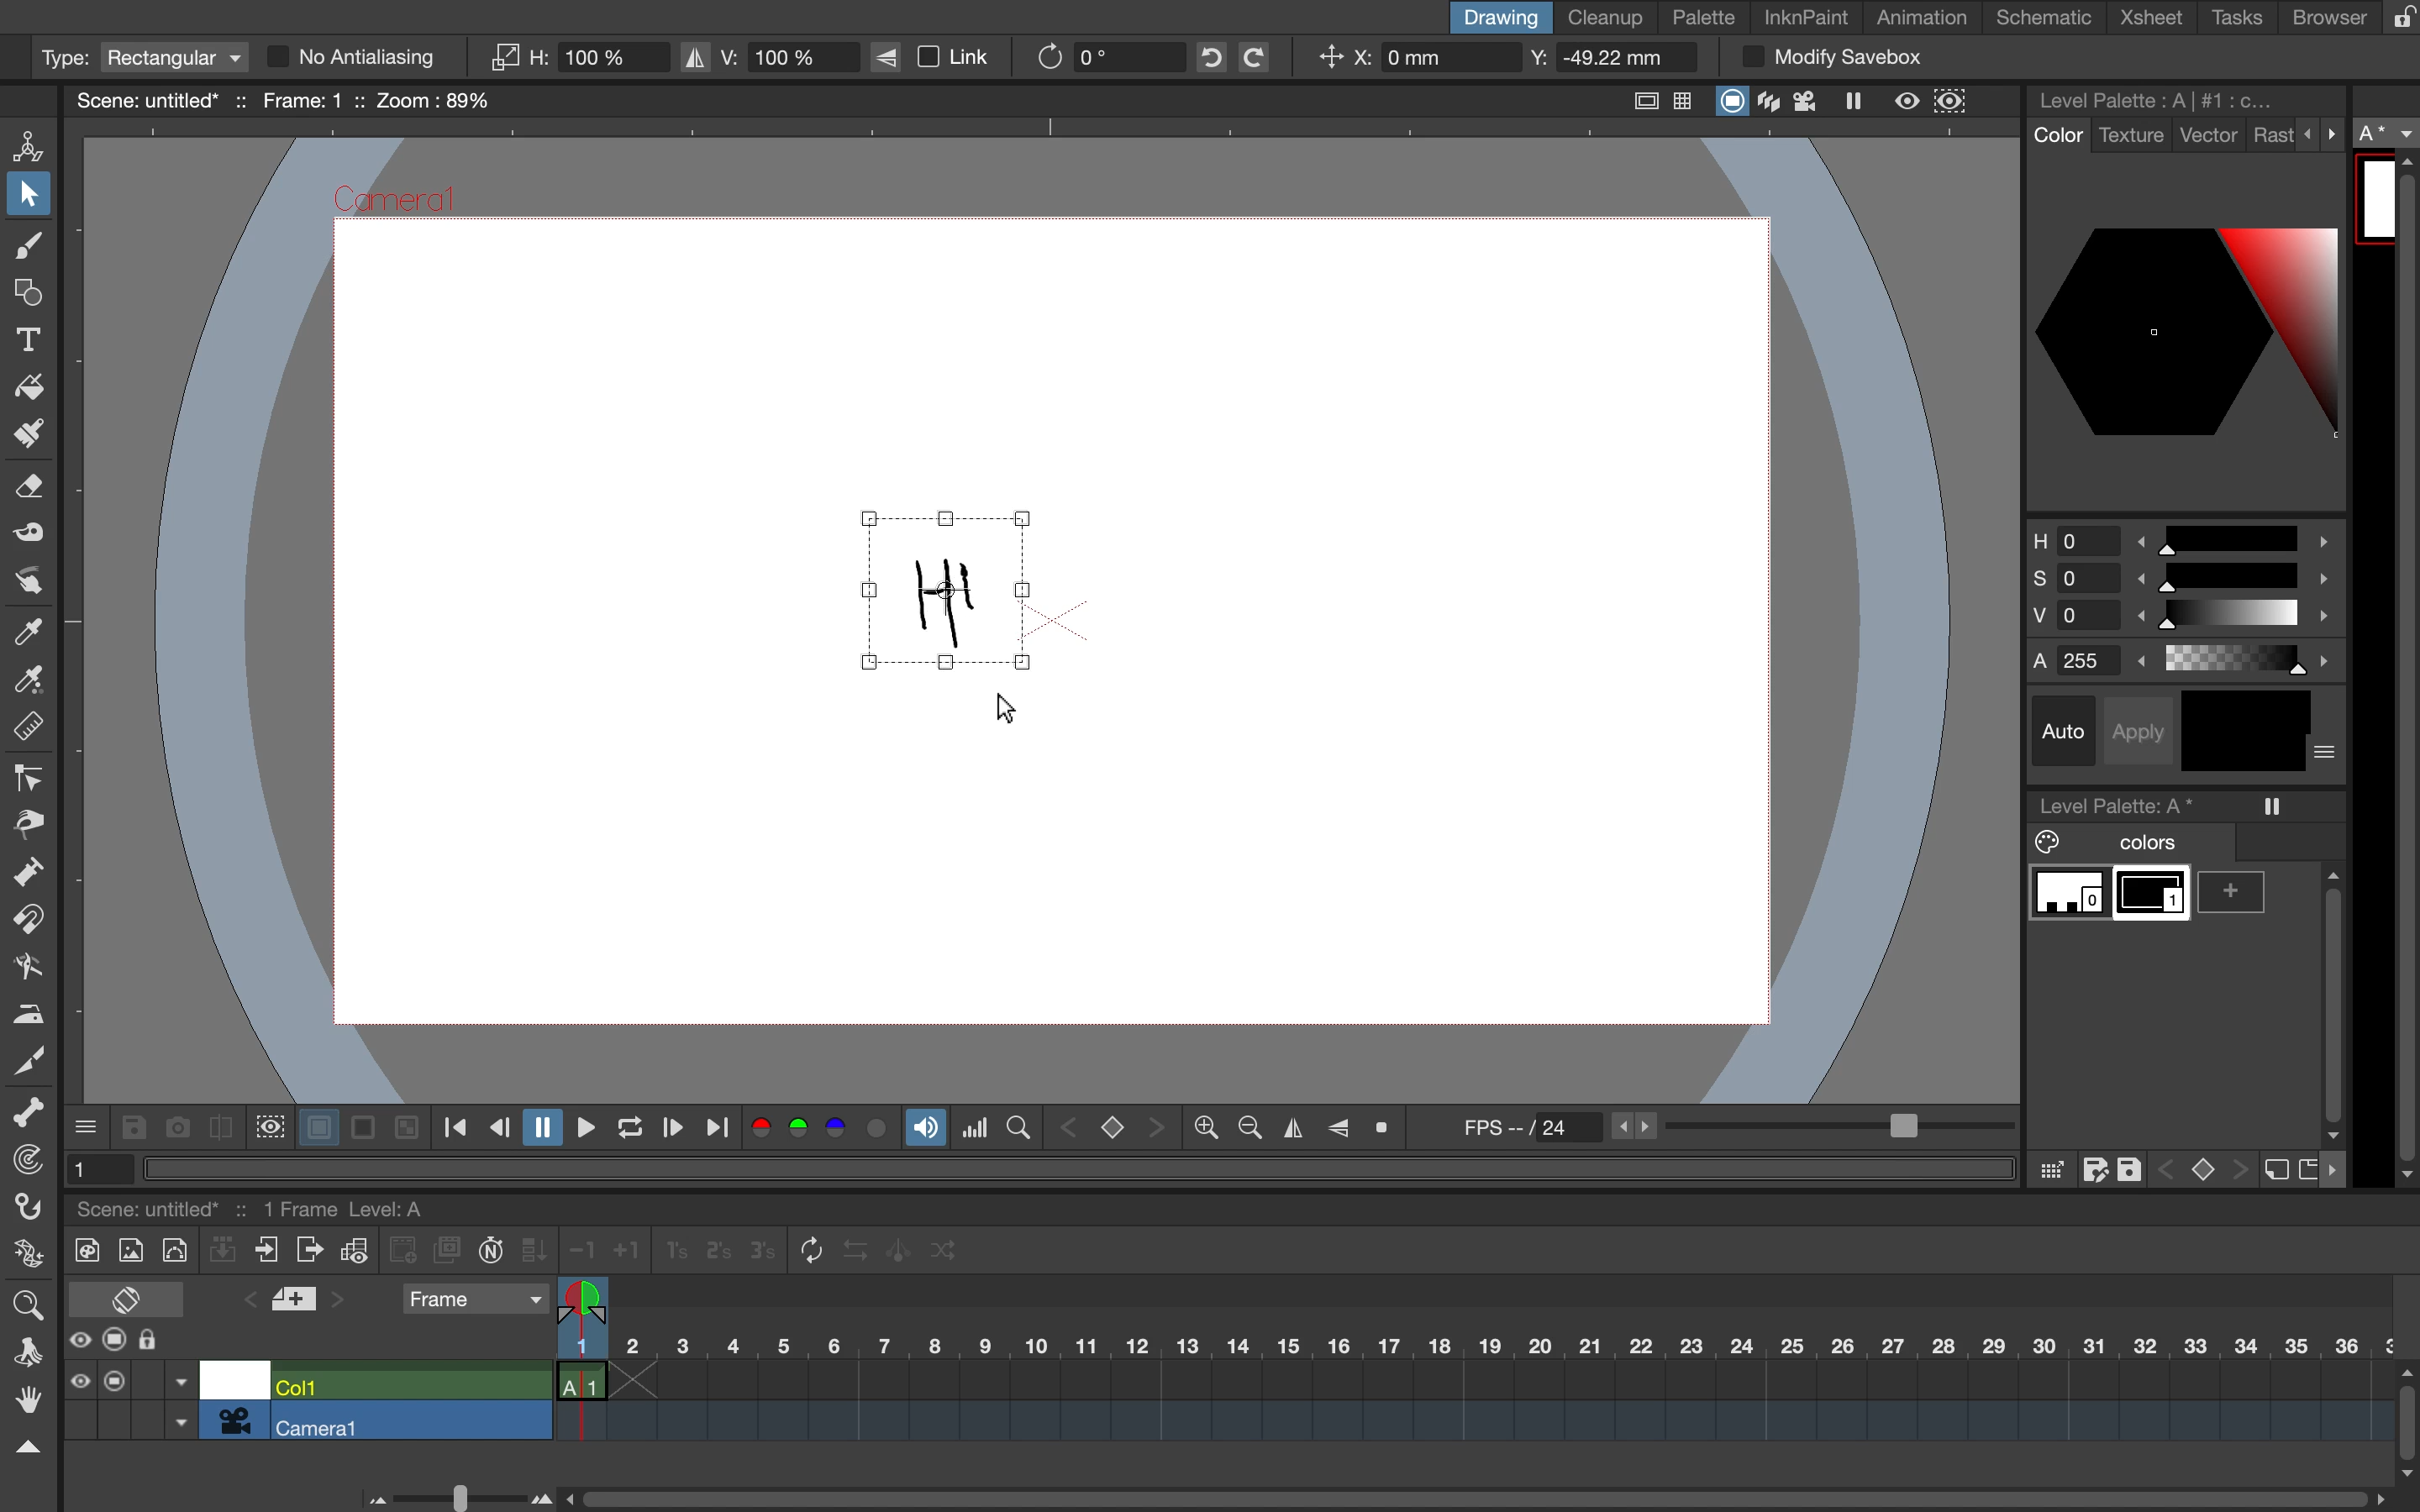 The height and width of the screenshot is (1512, 2420). Describe the element at coordinates (2394, 19) in the screenshot. I see `lock rooms tab` at that location.